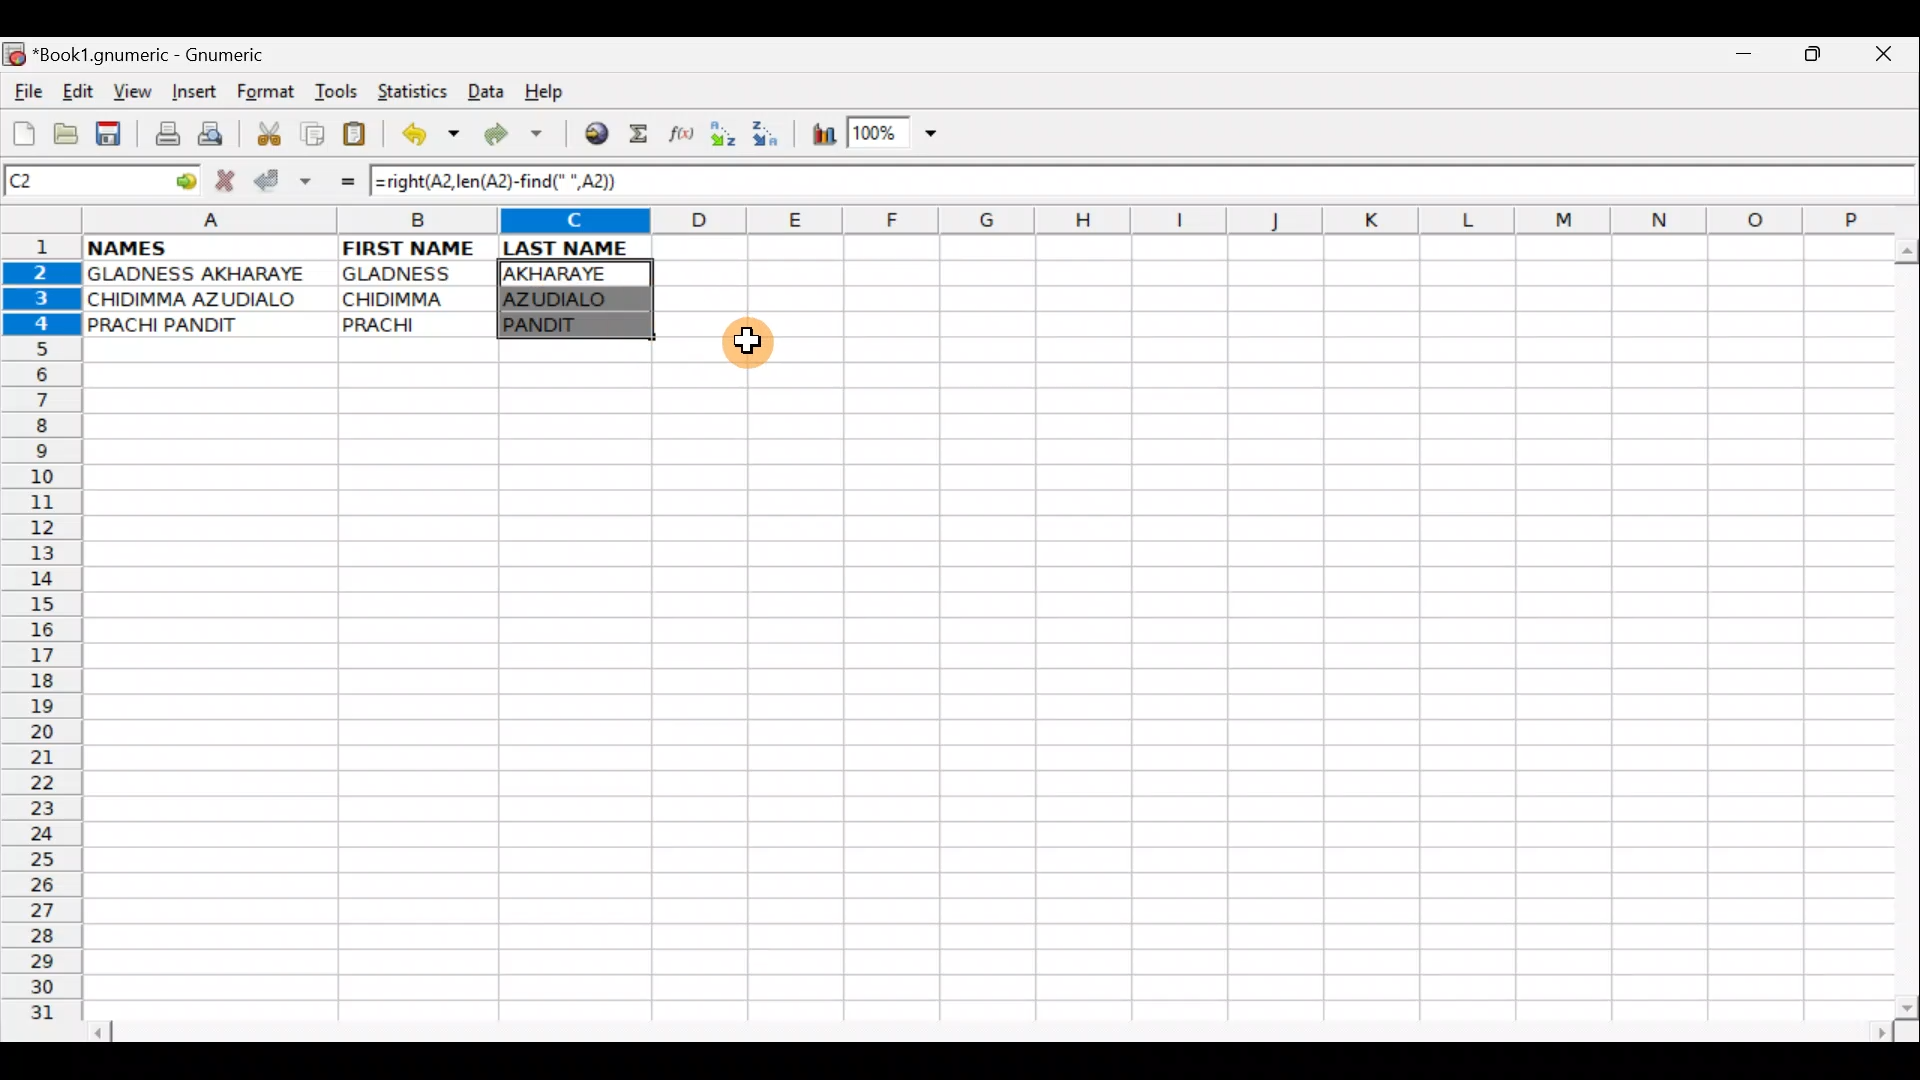  I want to click on Cut selection, so click(268, 131).